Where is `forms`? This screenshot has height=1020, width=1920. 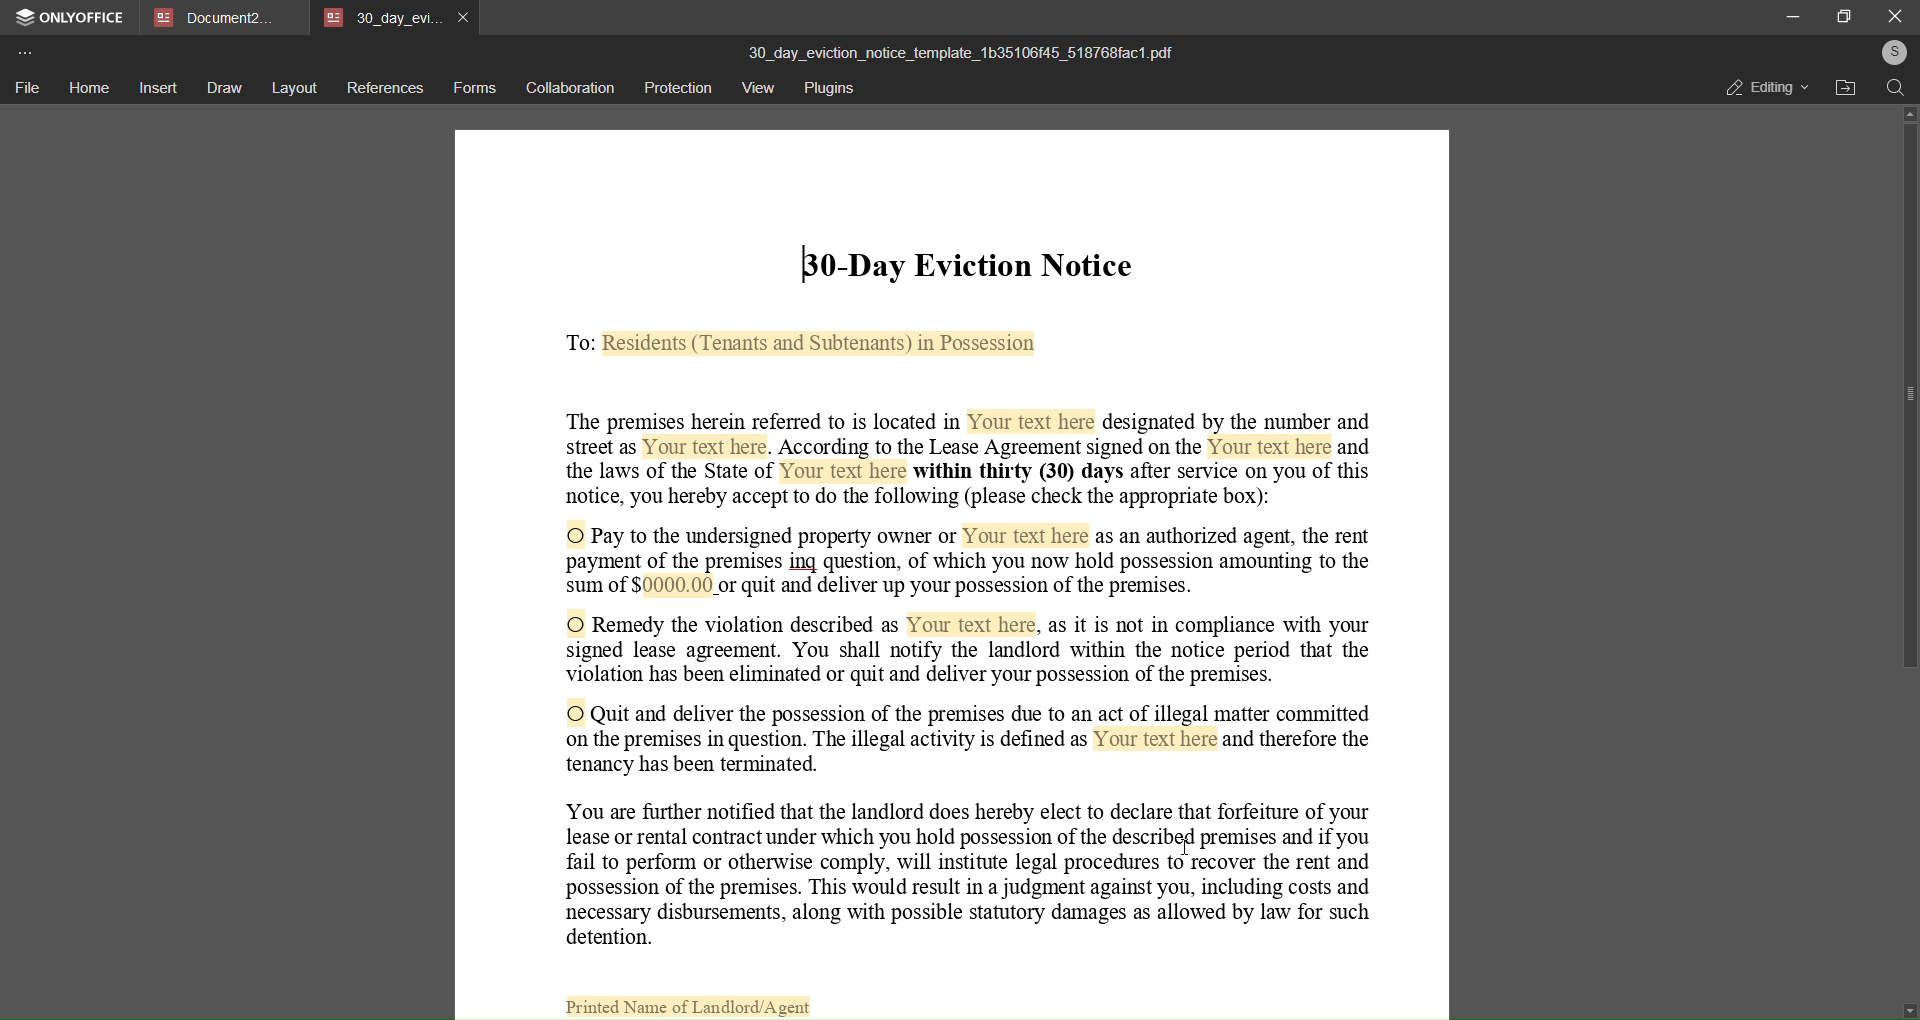 forms is located at coordinates (474, 88).